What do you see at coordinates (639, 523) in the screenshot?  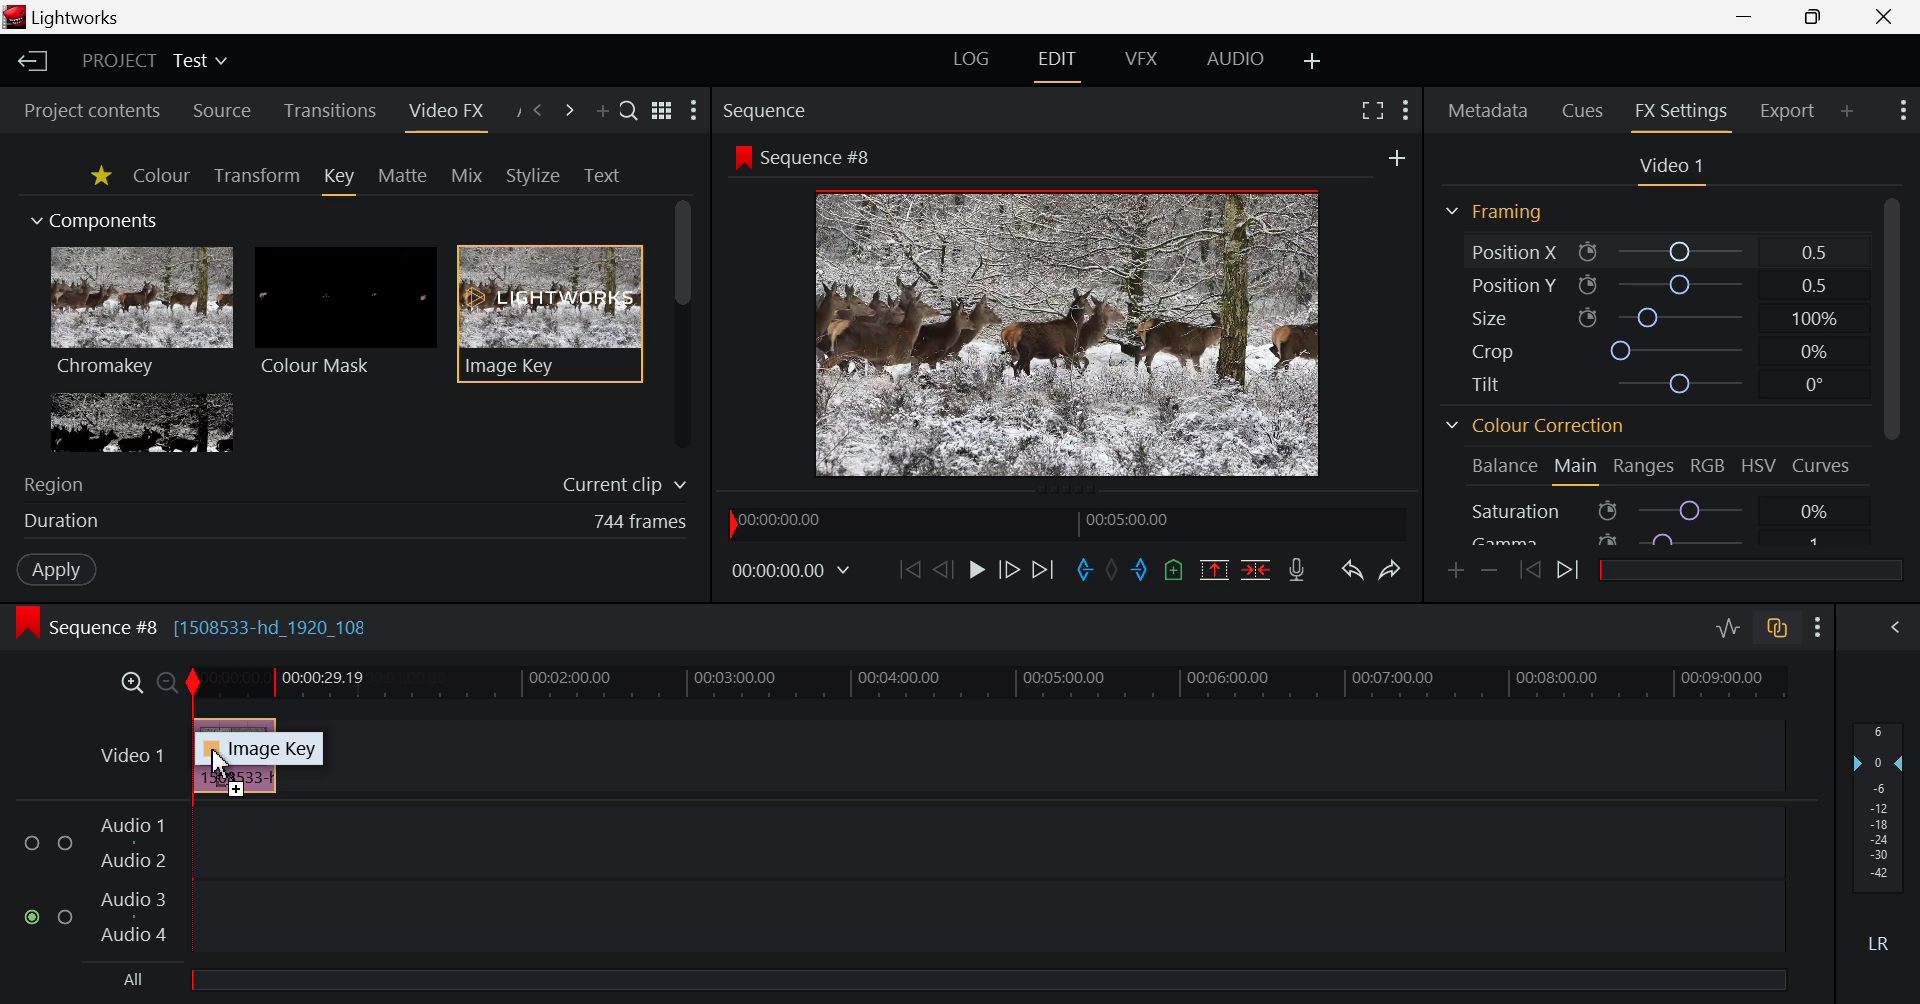 I see `744 frames` at bounding box center [639, 523].